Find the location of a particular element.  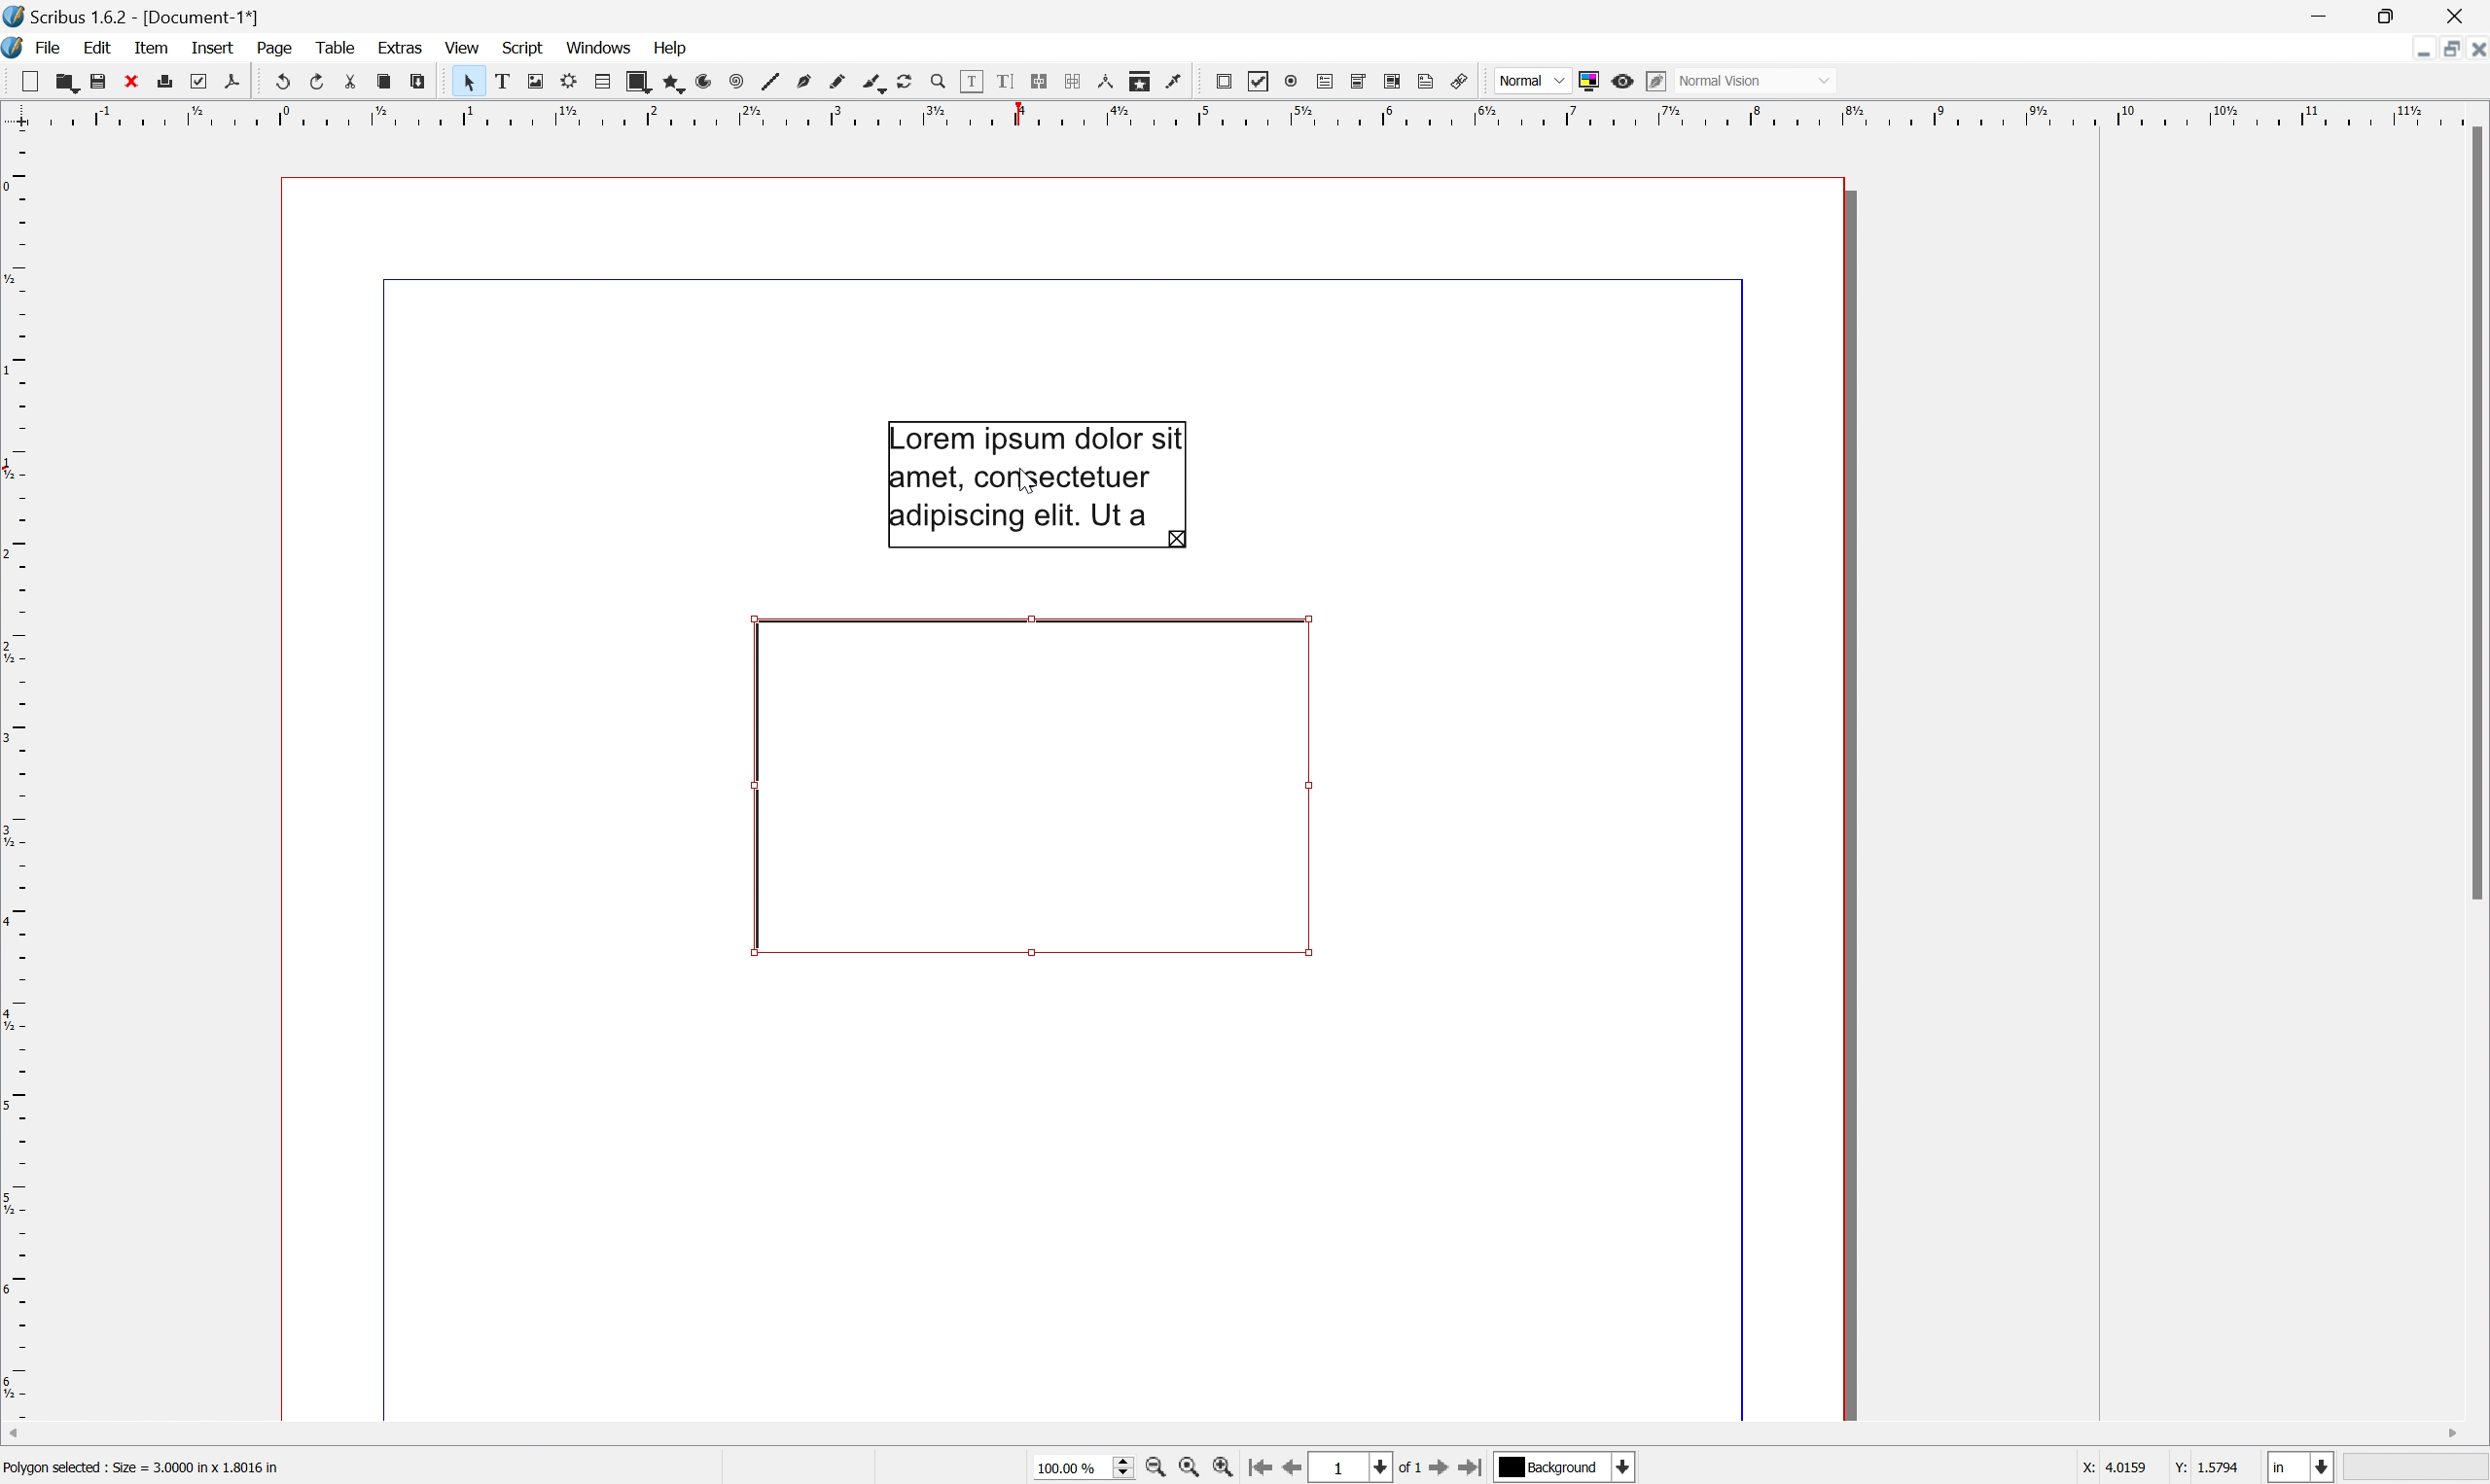

Edit contents of frame is located at coordinates (970, 80).